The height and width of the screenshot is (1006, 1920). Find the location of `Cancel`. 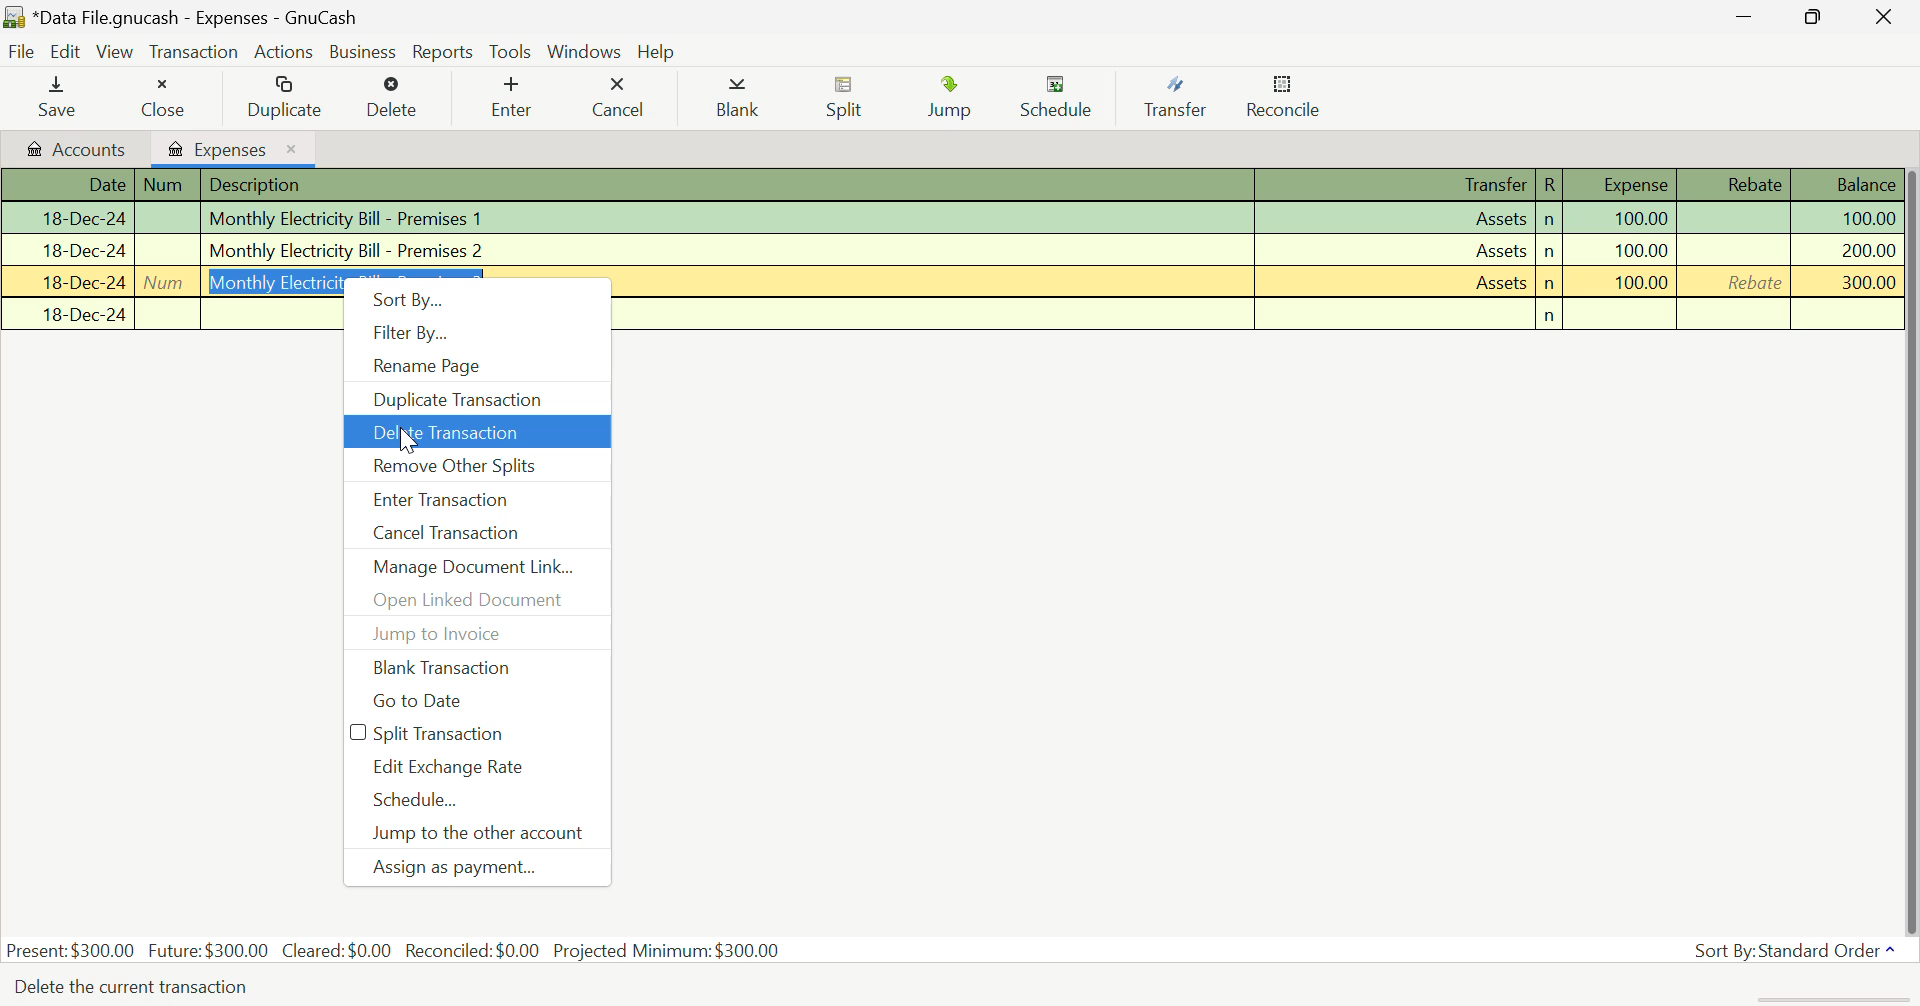

Cancel is located at coordinates (620, 98).